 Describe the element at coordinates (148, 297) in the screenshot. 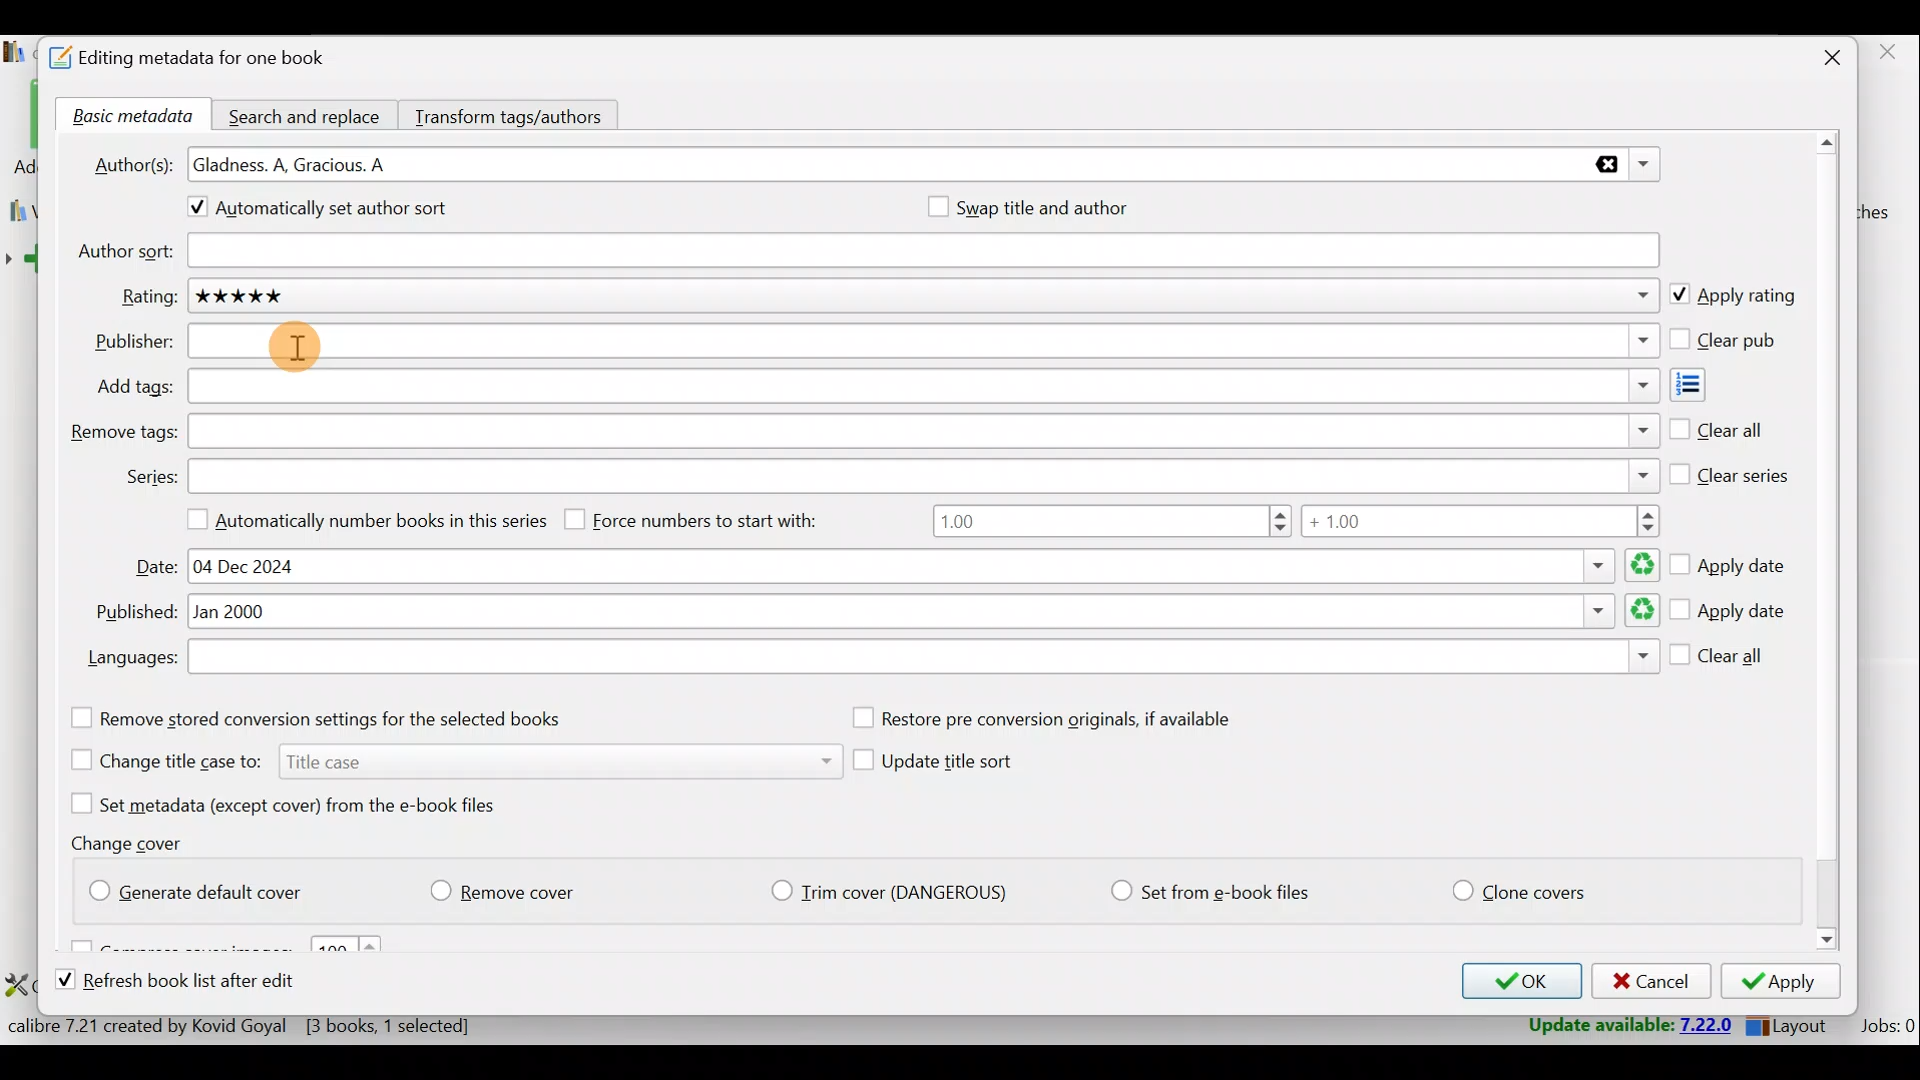

I see `Rating:` at that location.